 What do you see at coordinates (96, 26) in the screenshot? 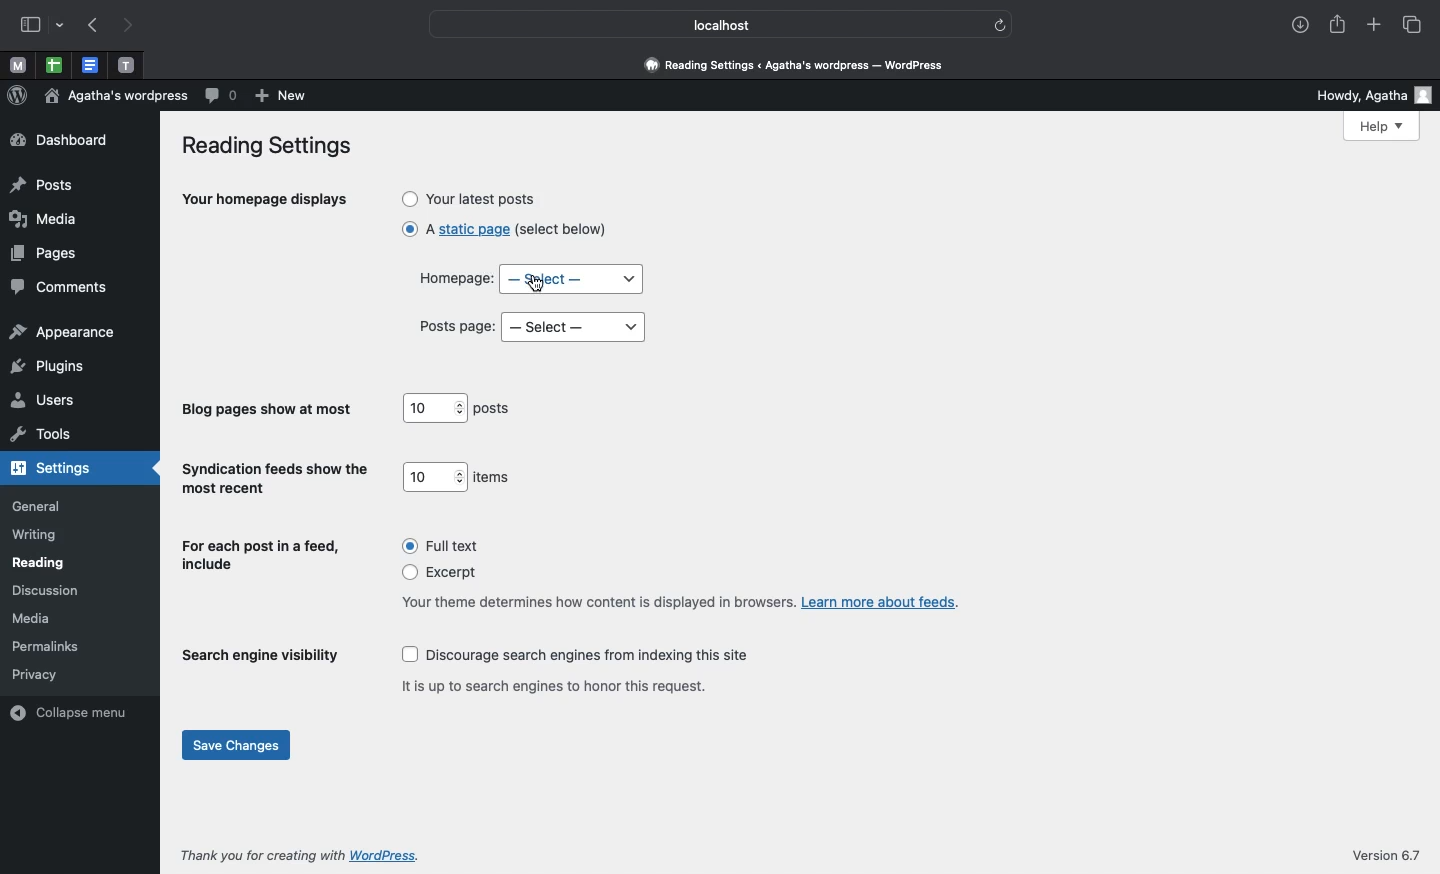
I see `Previous page` at bounding box center [96, 26].